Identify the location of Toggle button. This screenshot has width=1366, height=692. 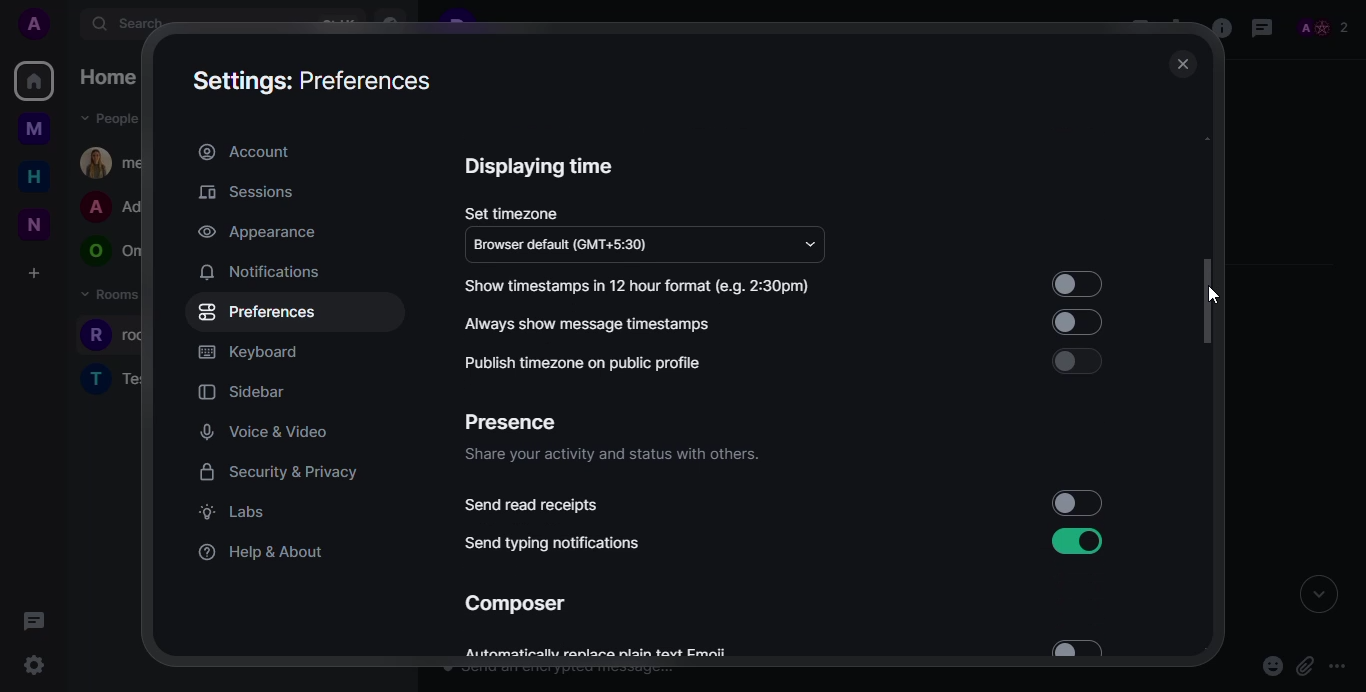
(1080, 646).